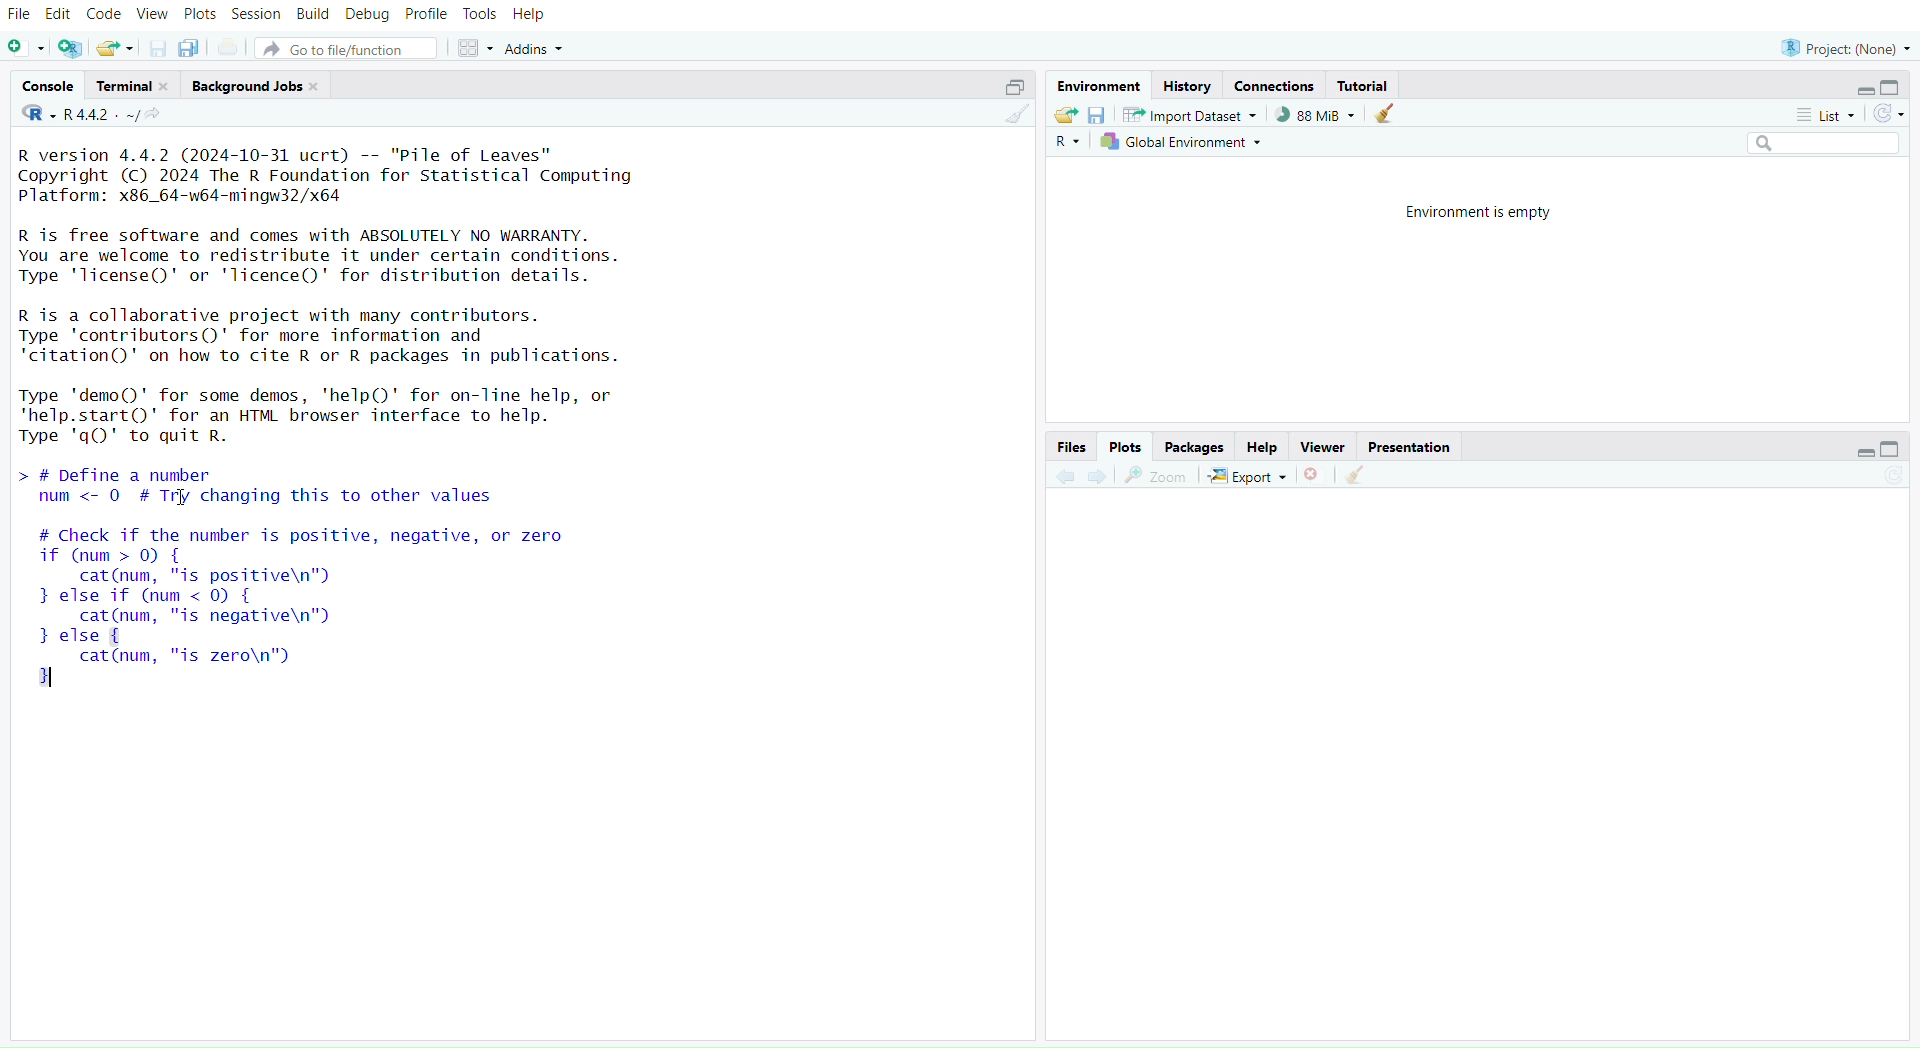  Describe the element at coordinates (106, 14) in the screenshot. I see `code` at that location.